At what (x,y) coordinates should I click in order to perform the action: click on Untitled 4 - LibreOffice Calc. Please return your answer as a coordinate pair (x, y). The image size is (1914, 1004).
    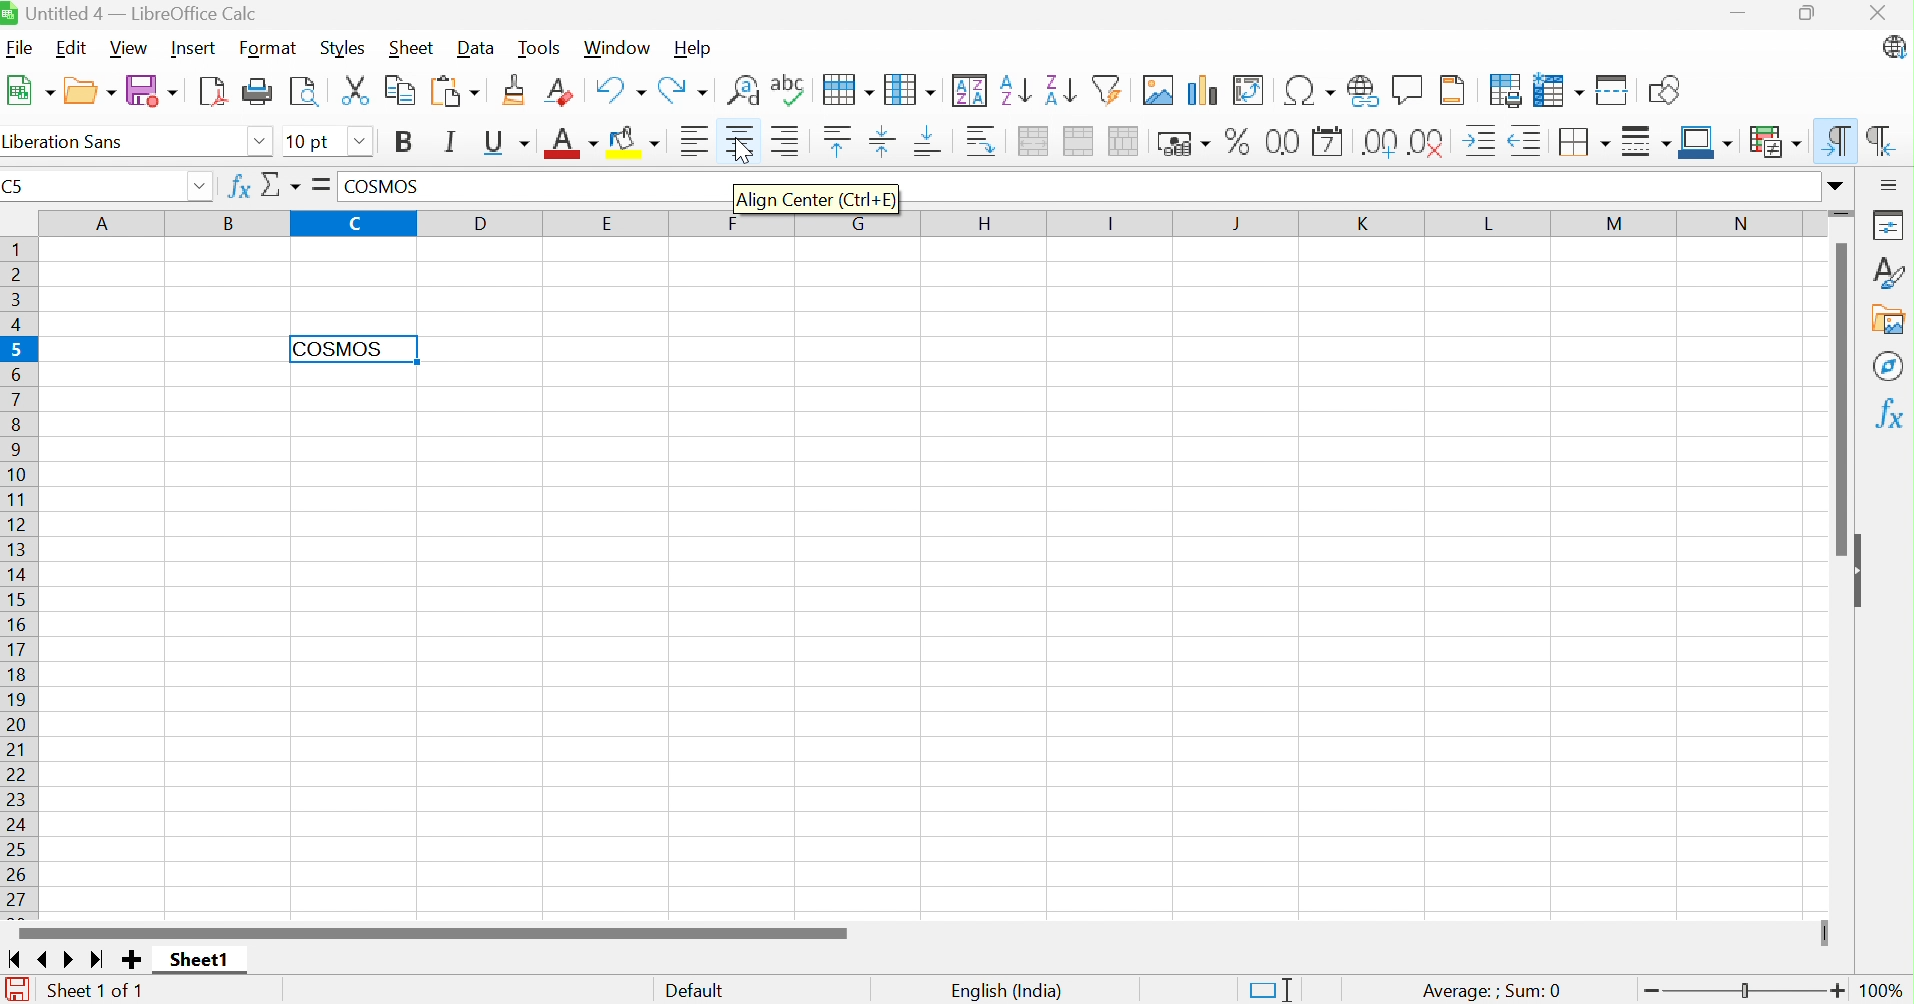
    Looking at the image, I should click on (135, 13).